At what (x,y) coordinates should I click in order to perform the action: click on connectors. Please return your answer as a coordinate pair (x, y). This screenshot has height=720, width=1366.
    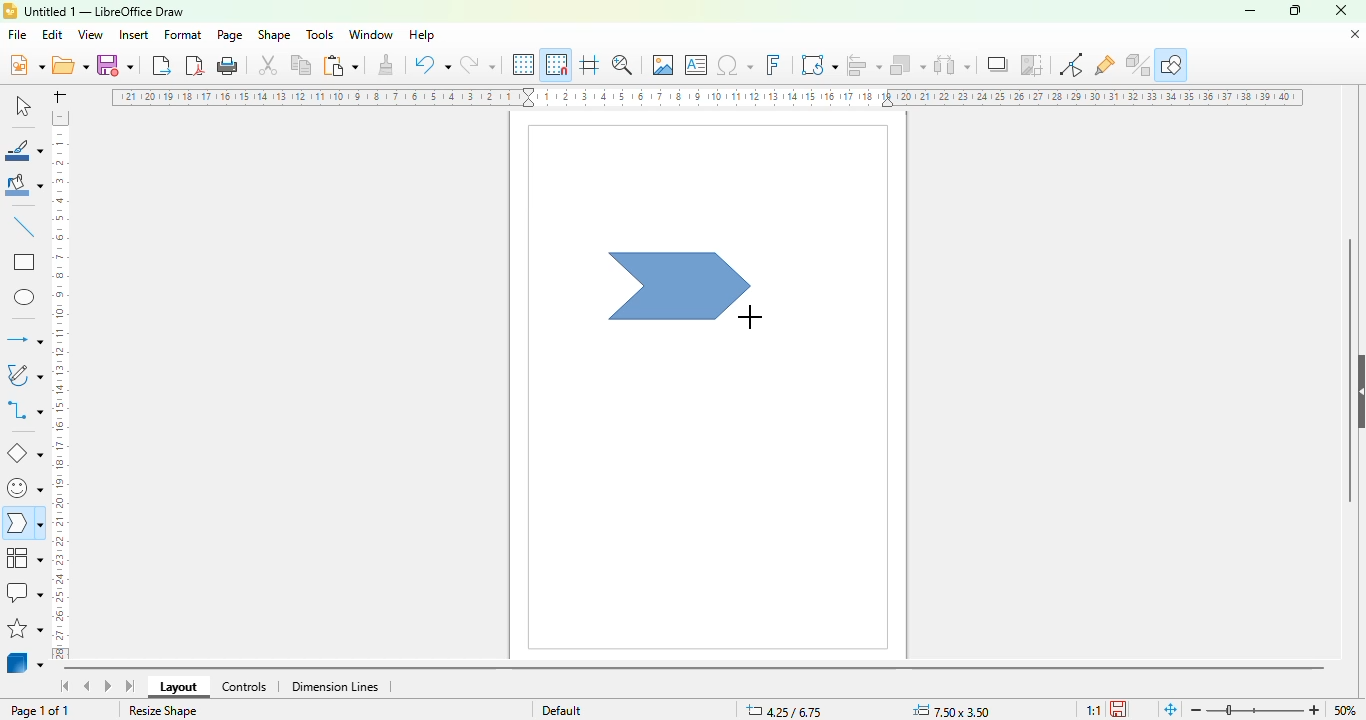
    Looking at the image, I should click on (24, 409).